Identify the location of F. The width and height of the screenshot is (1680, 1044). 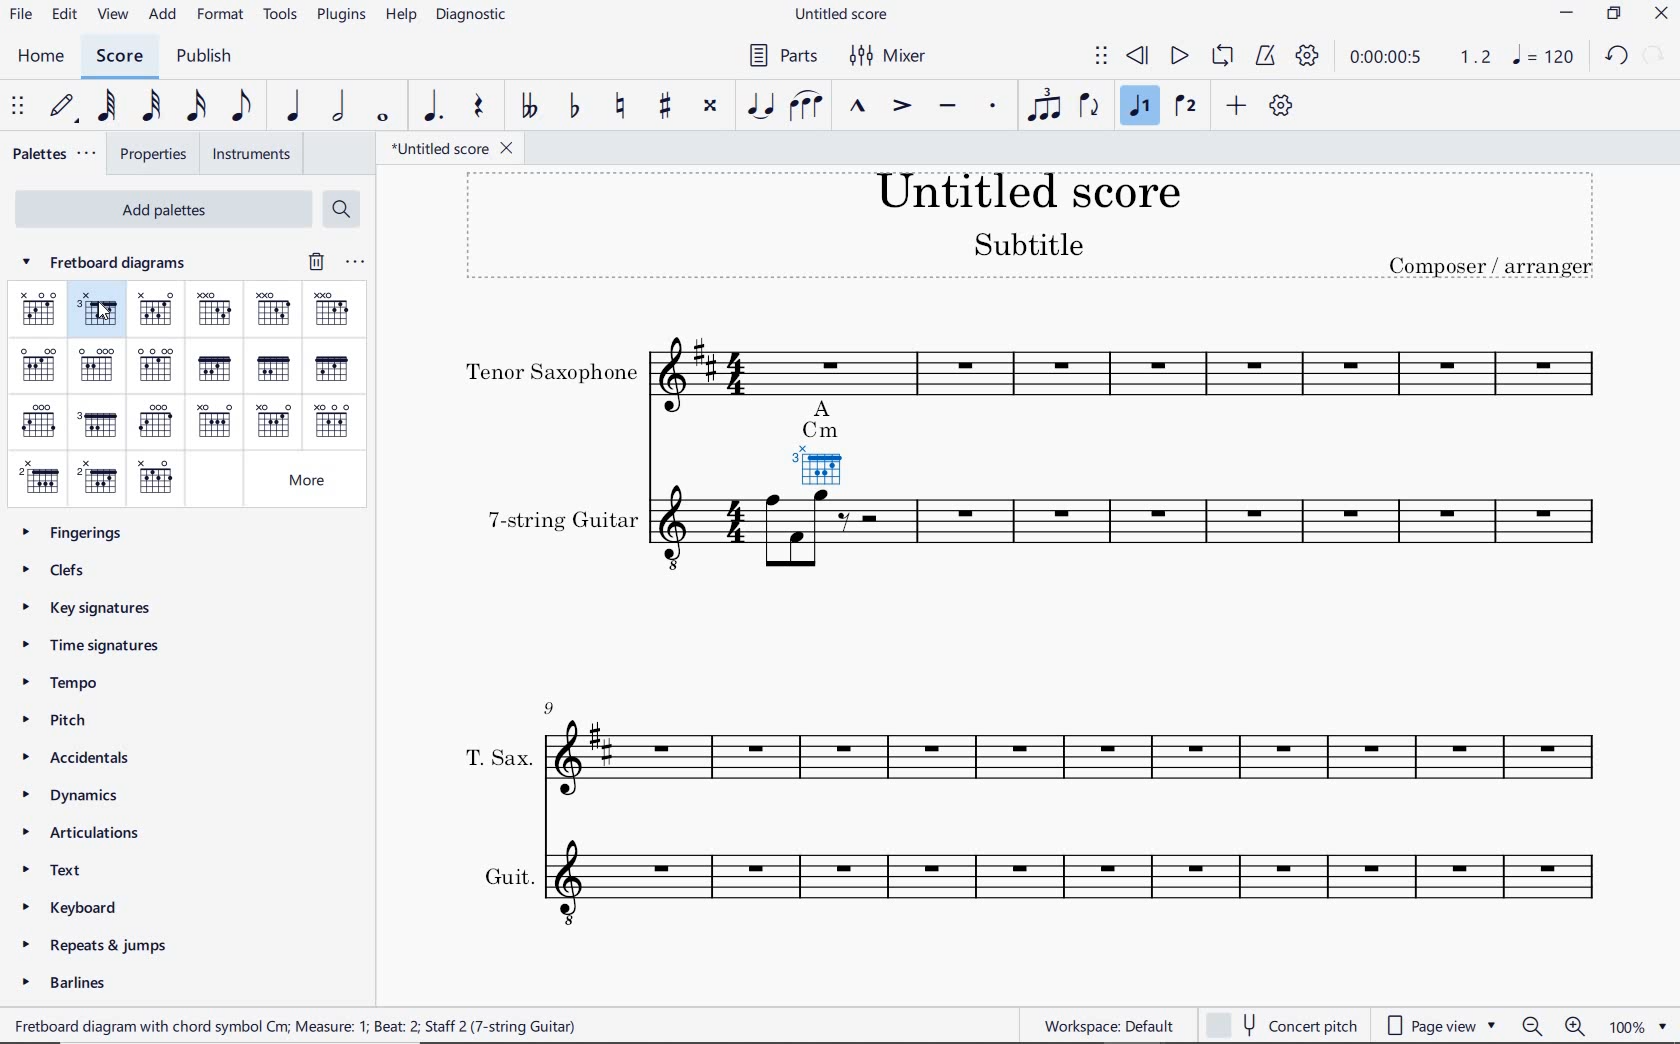
(213, 369).